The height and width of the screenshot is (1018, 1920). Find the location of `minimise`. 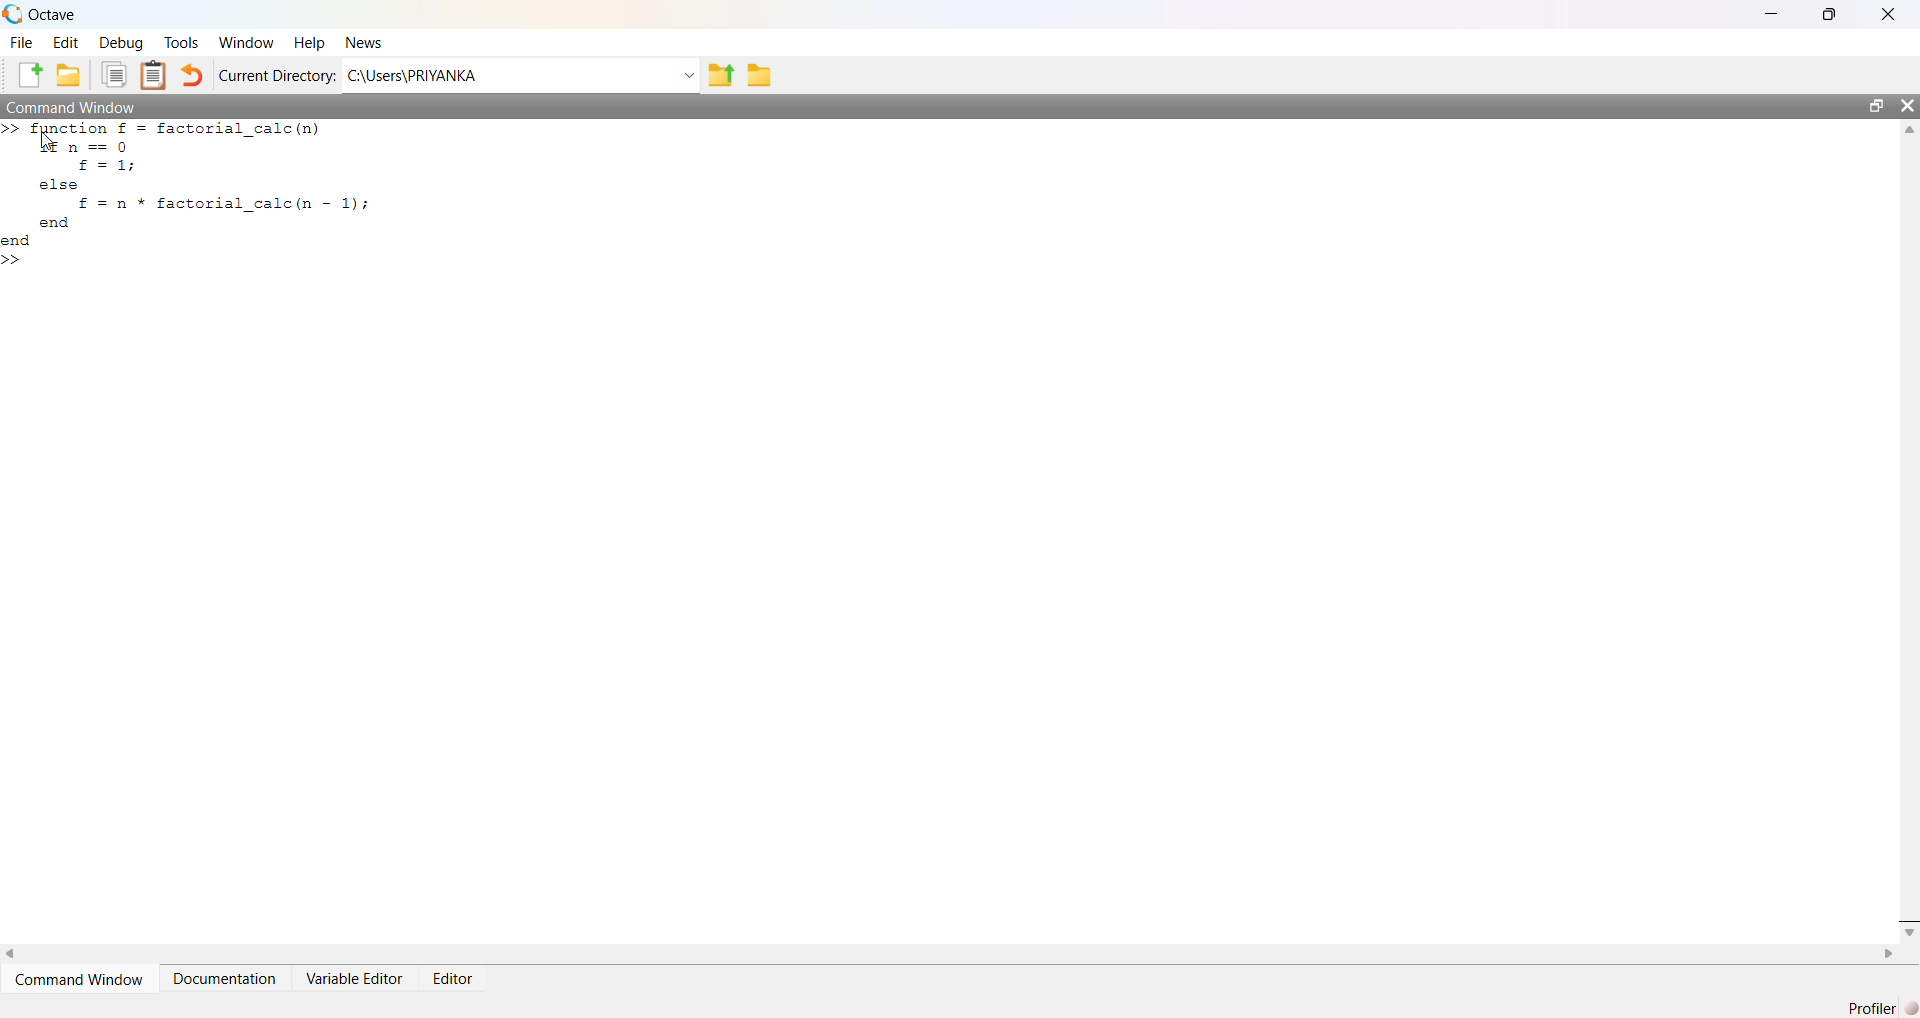

minimise is located at coordinates (1774, 12).